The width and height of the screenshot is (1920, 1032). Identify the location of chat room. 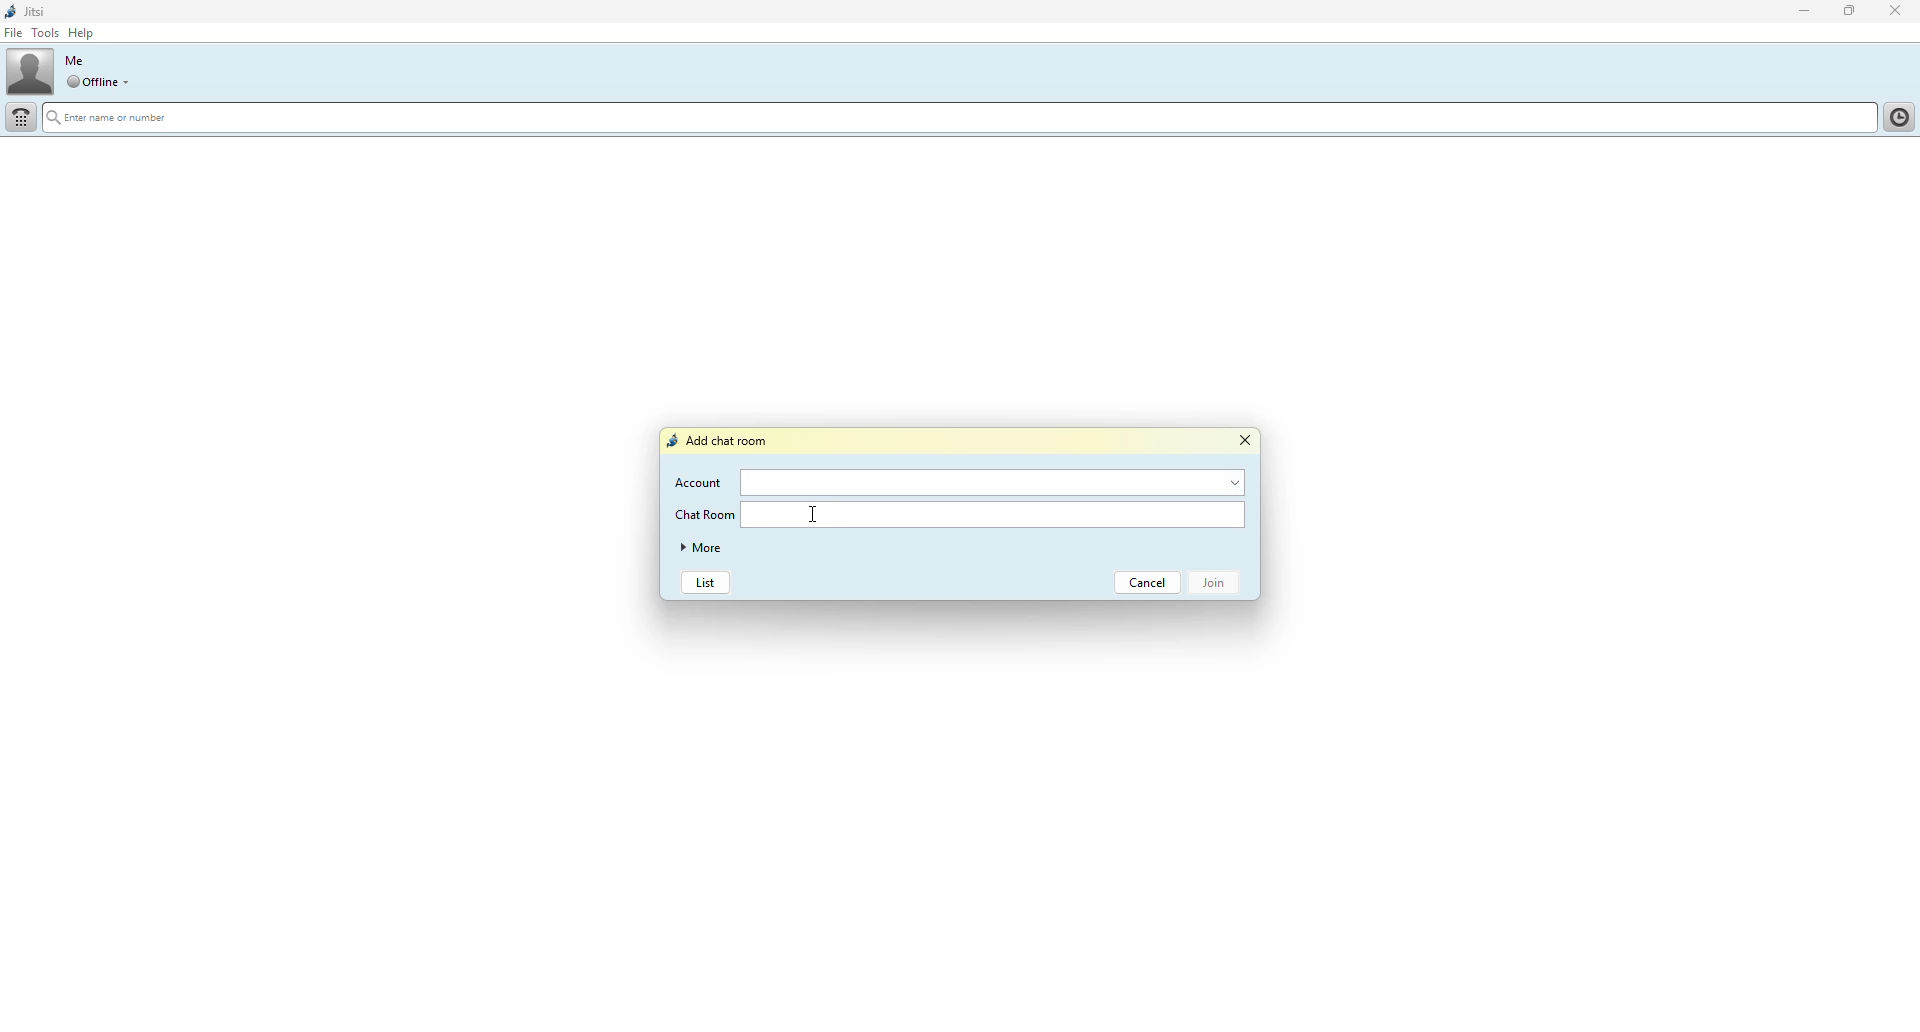
(997, 513).